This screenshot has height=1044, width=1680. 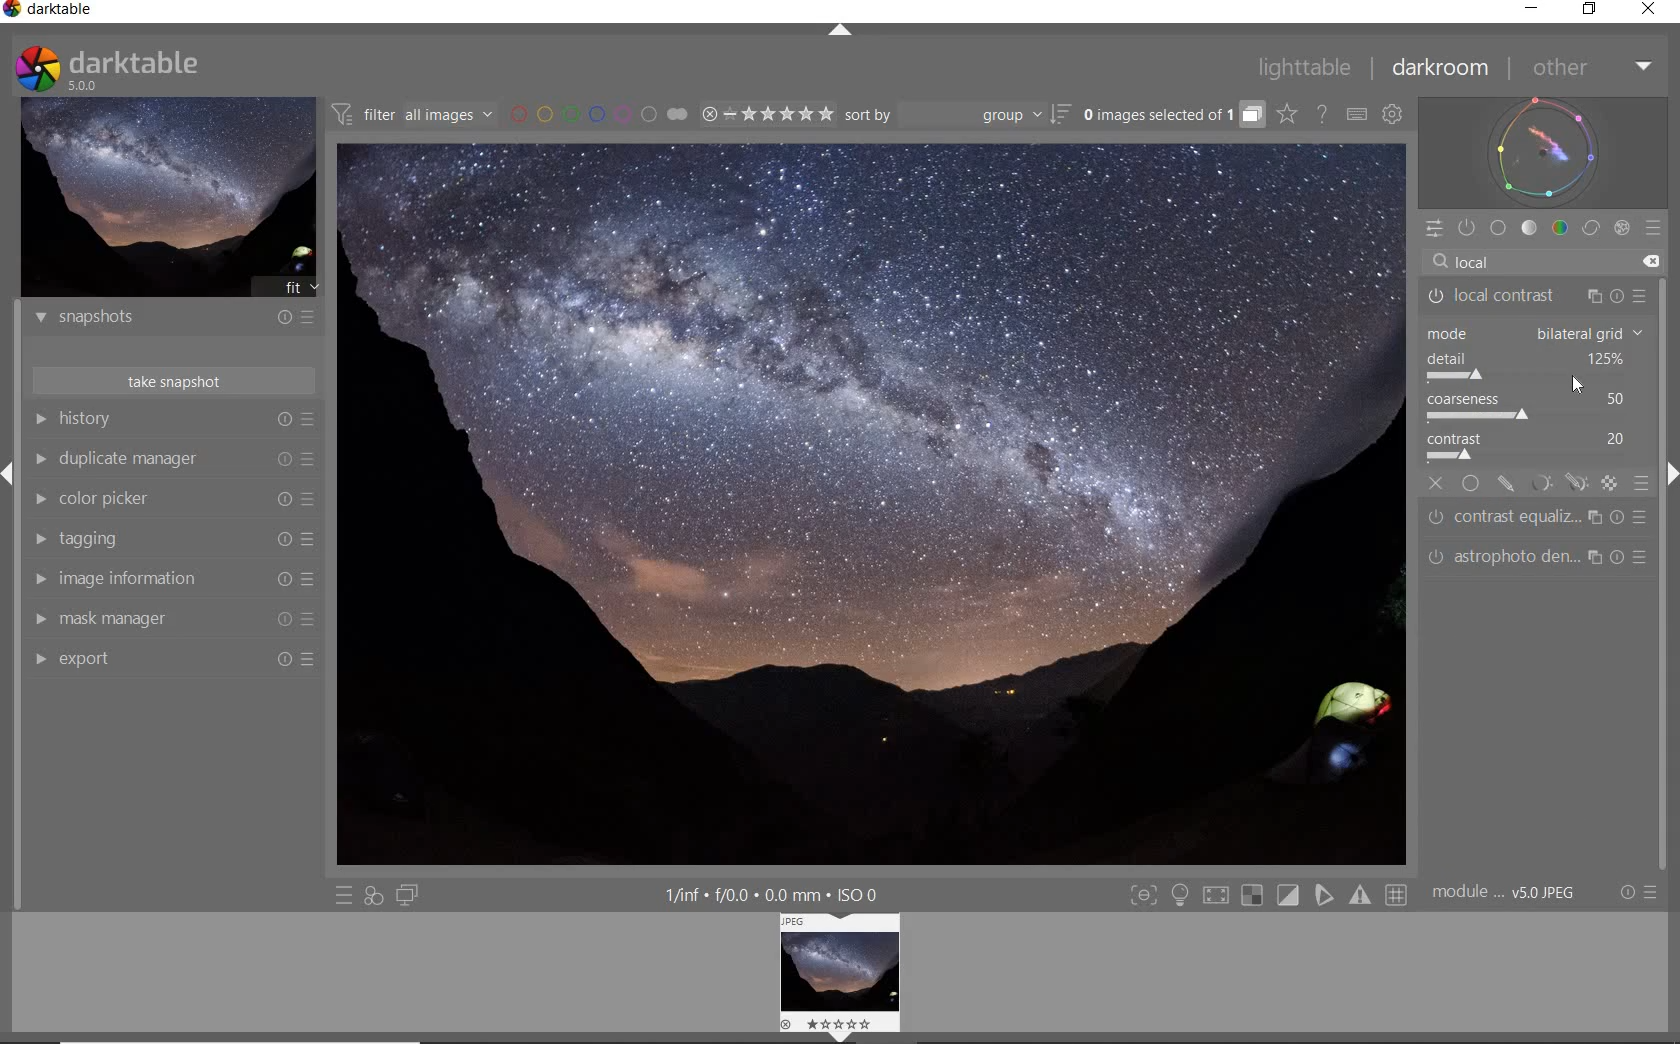 I want to click on IMAGE PREVIEW, so click(x=844, y=970).